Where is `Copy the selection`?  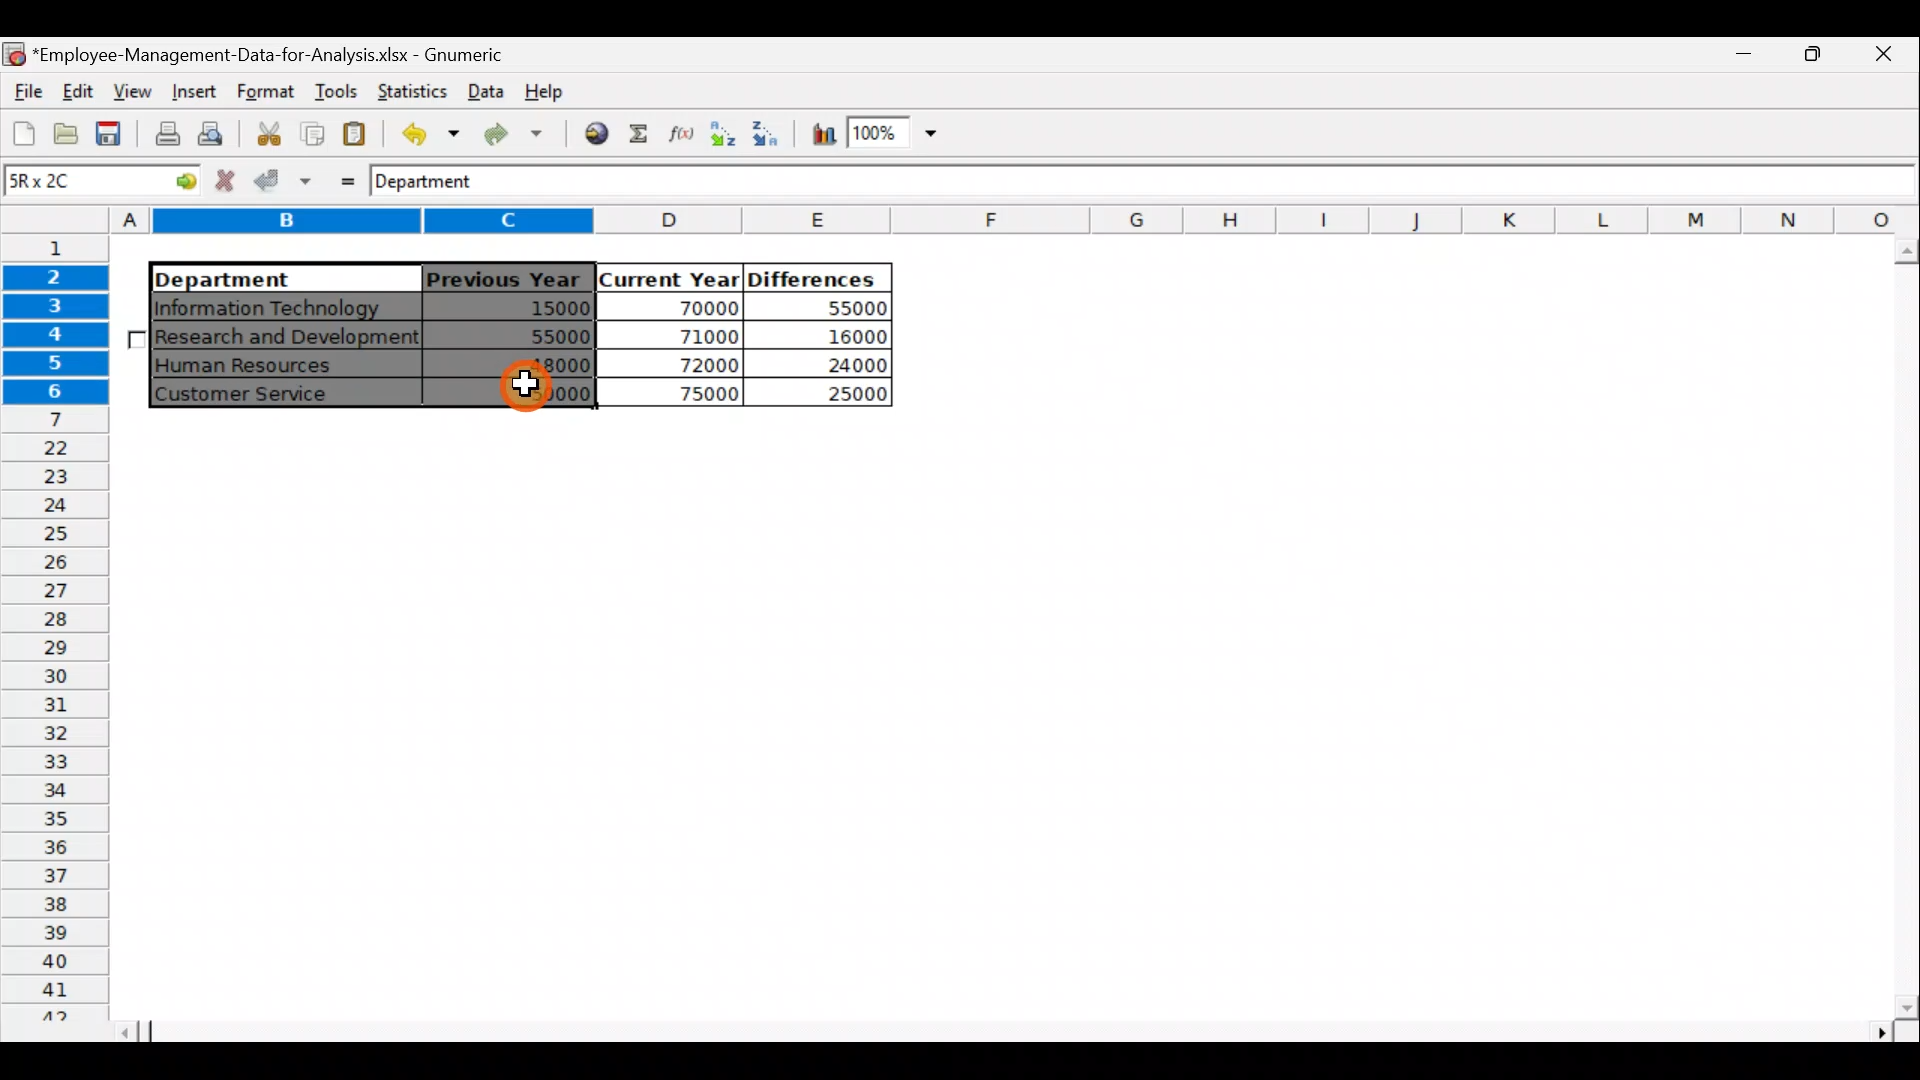
Copy the selection is located at coordinates (311, 134).